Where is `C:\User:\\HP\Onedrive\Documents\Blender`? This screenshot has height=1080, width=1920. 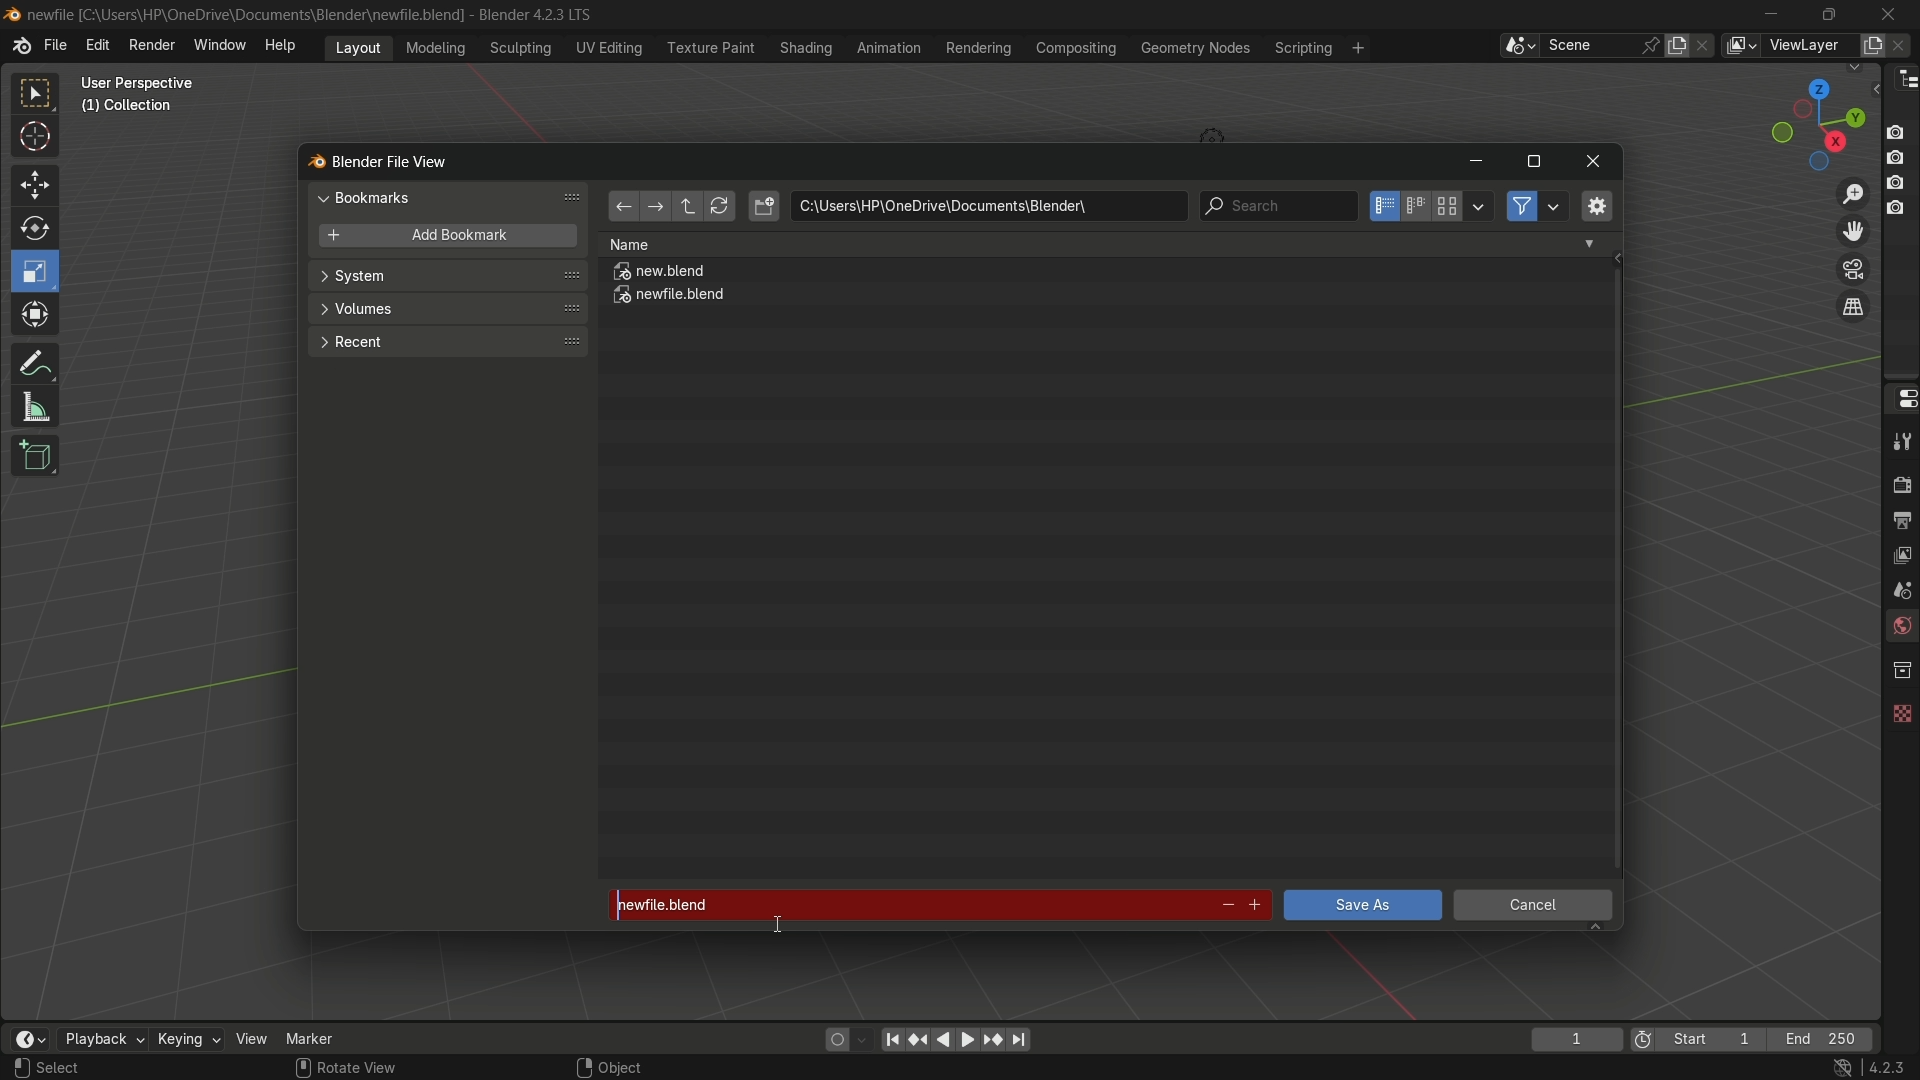 C:\User:\\HP\Onedrive\Documents\Blender is located at coordinates (246, 15).